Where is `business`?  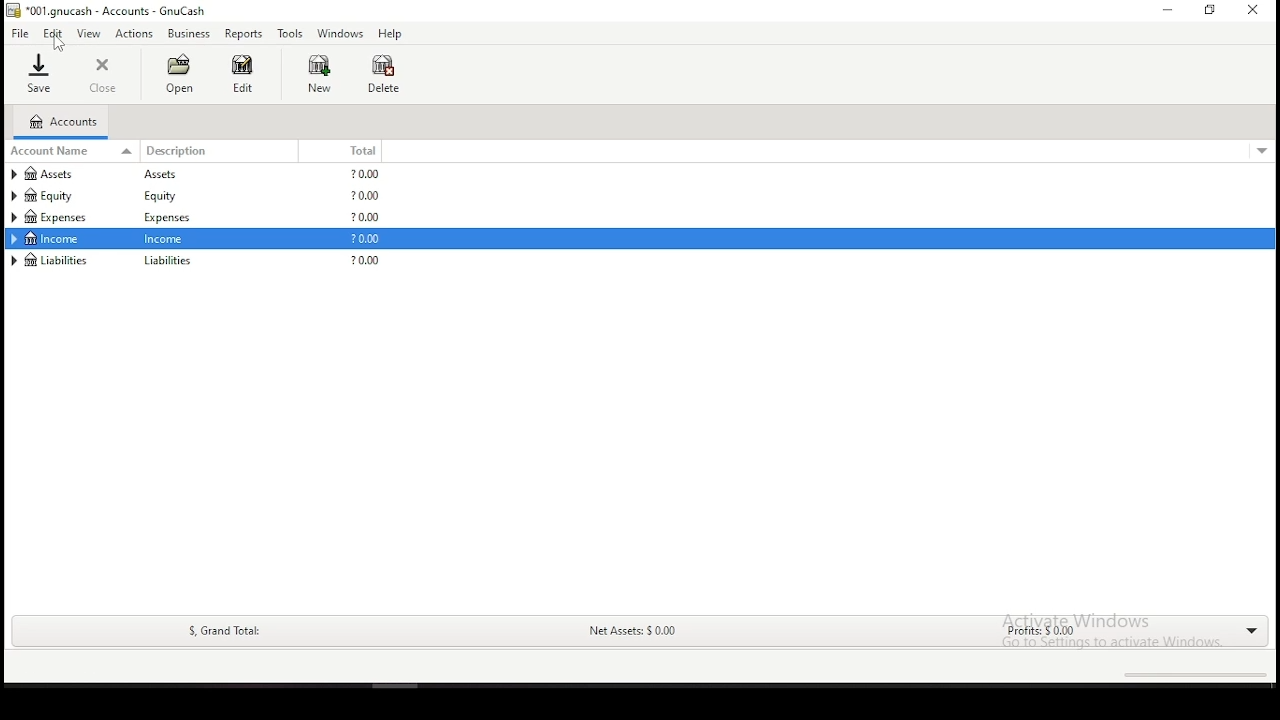 business is located at coordinates (189, 33).